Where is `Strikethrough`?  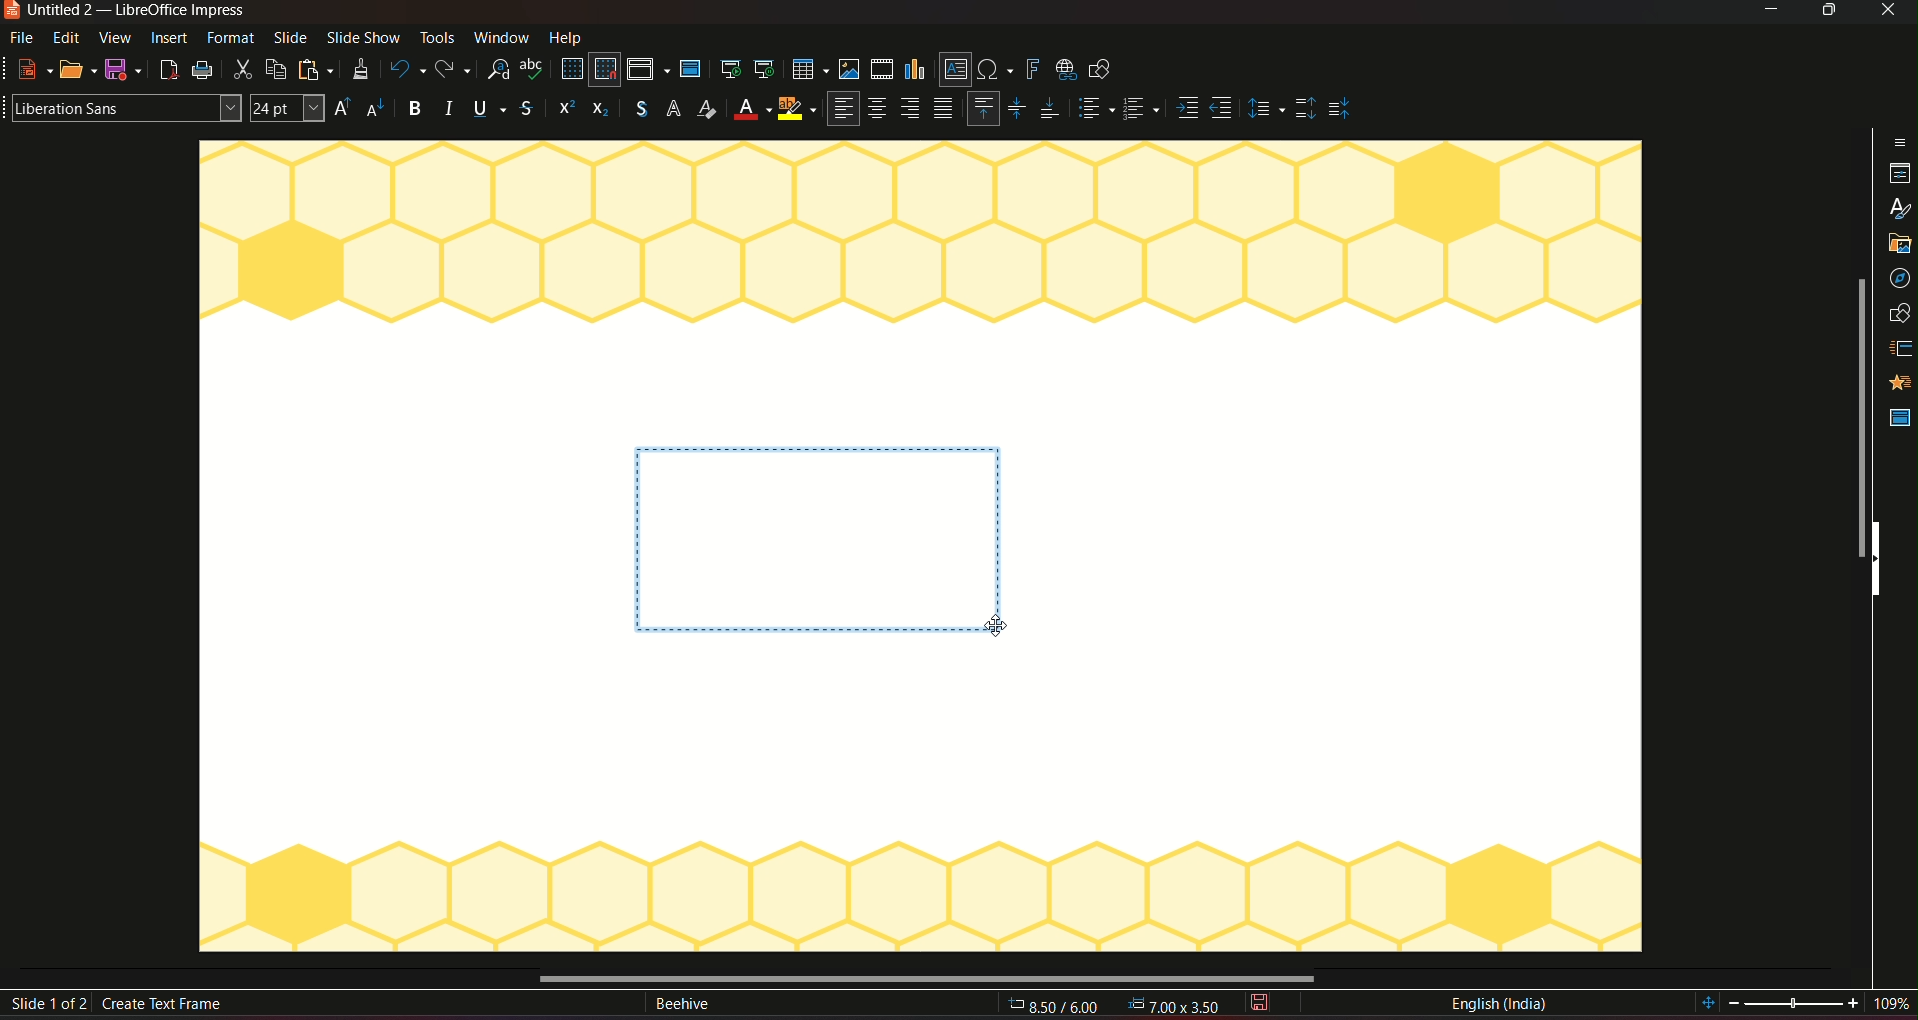 Strikethrough is located at coordinates (527, 109).